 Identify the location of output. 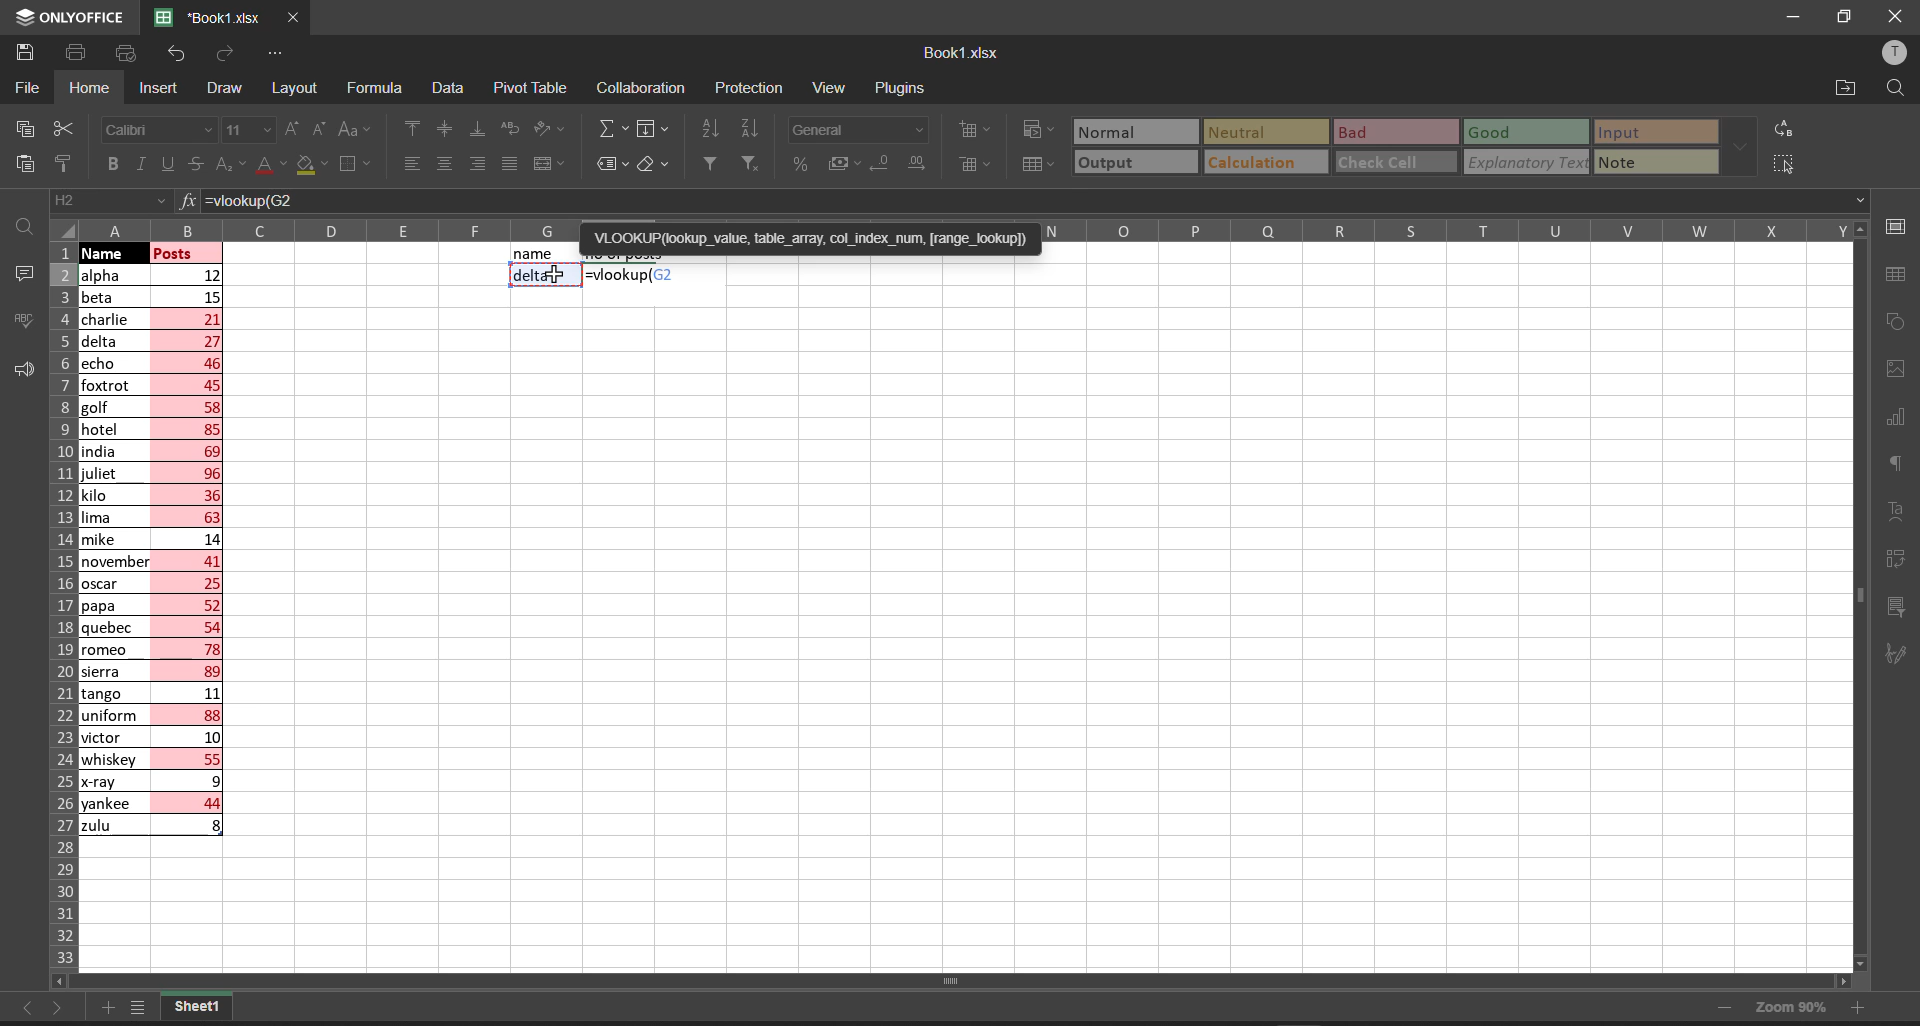
(1113, 163).